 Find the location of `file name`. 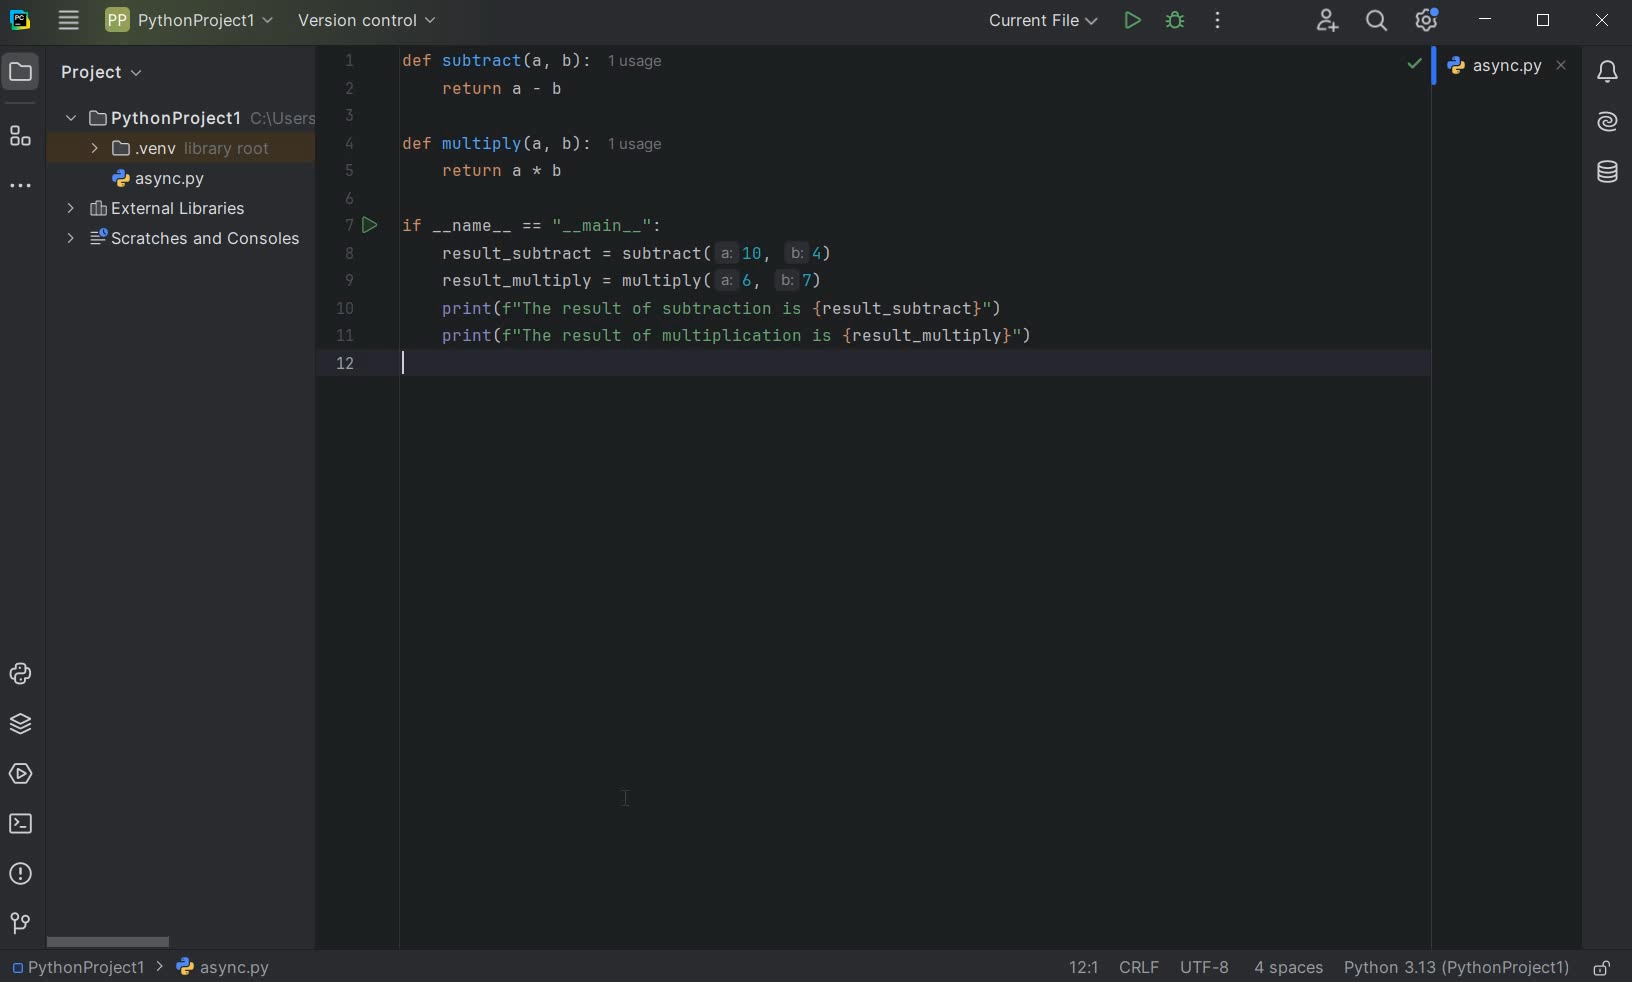

file name is located at coordinates (226, 969).